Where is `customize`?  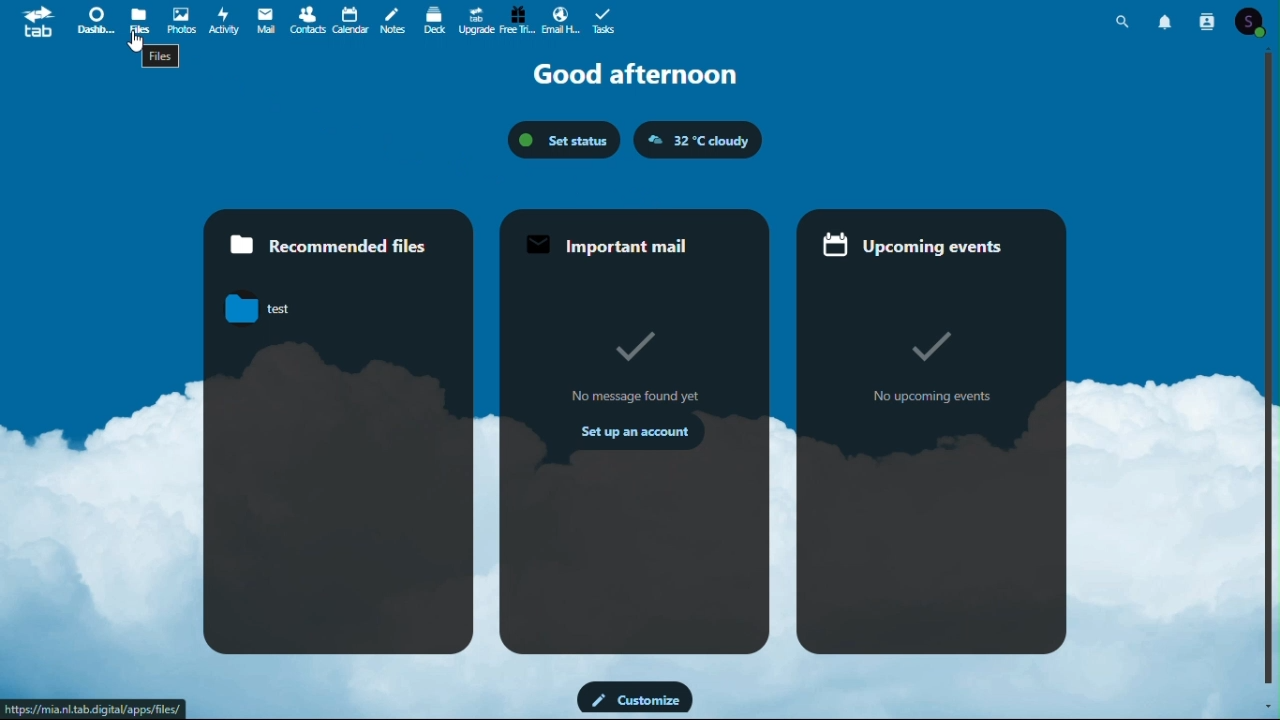 customize is located at coordinates (633, 698).